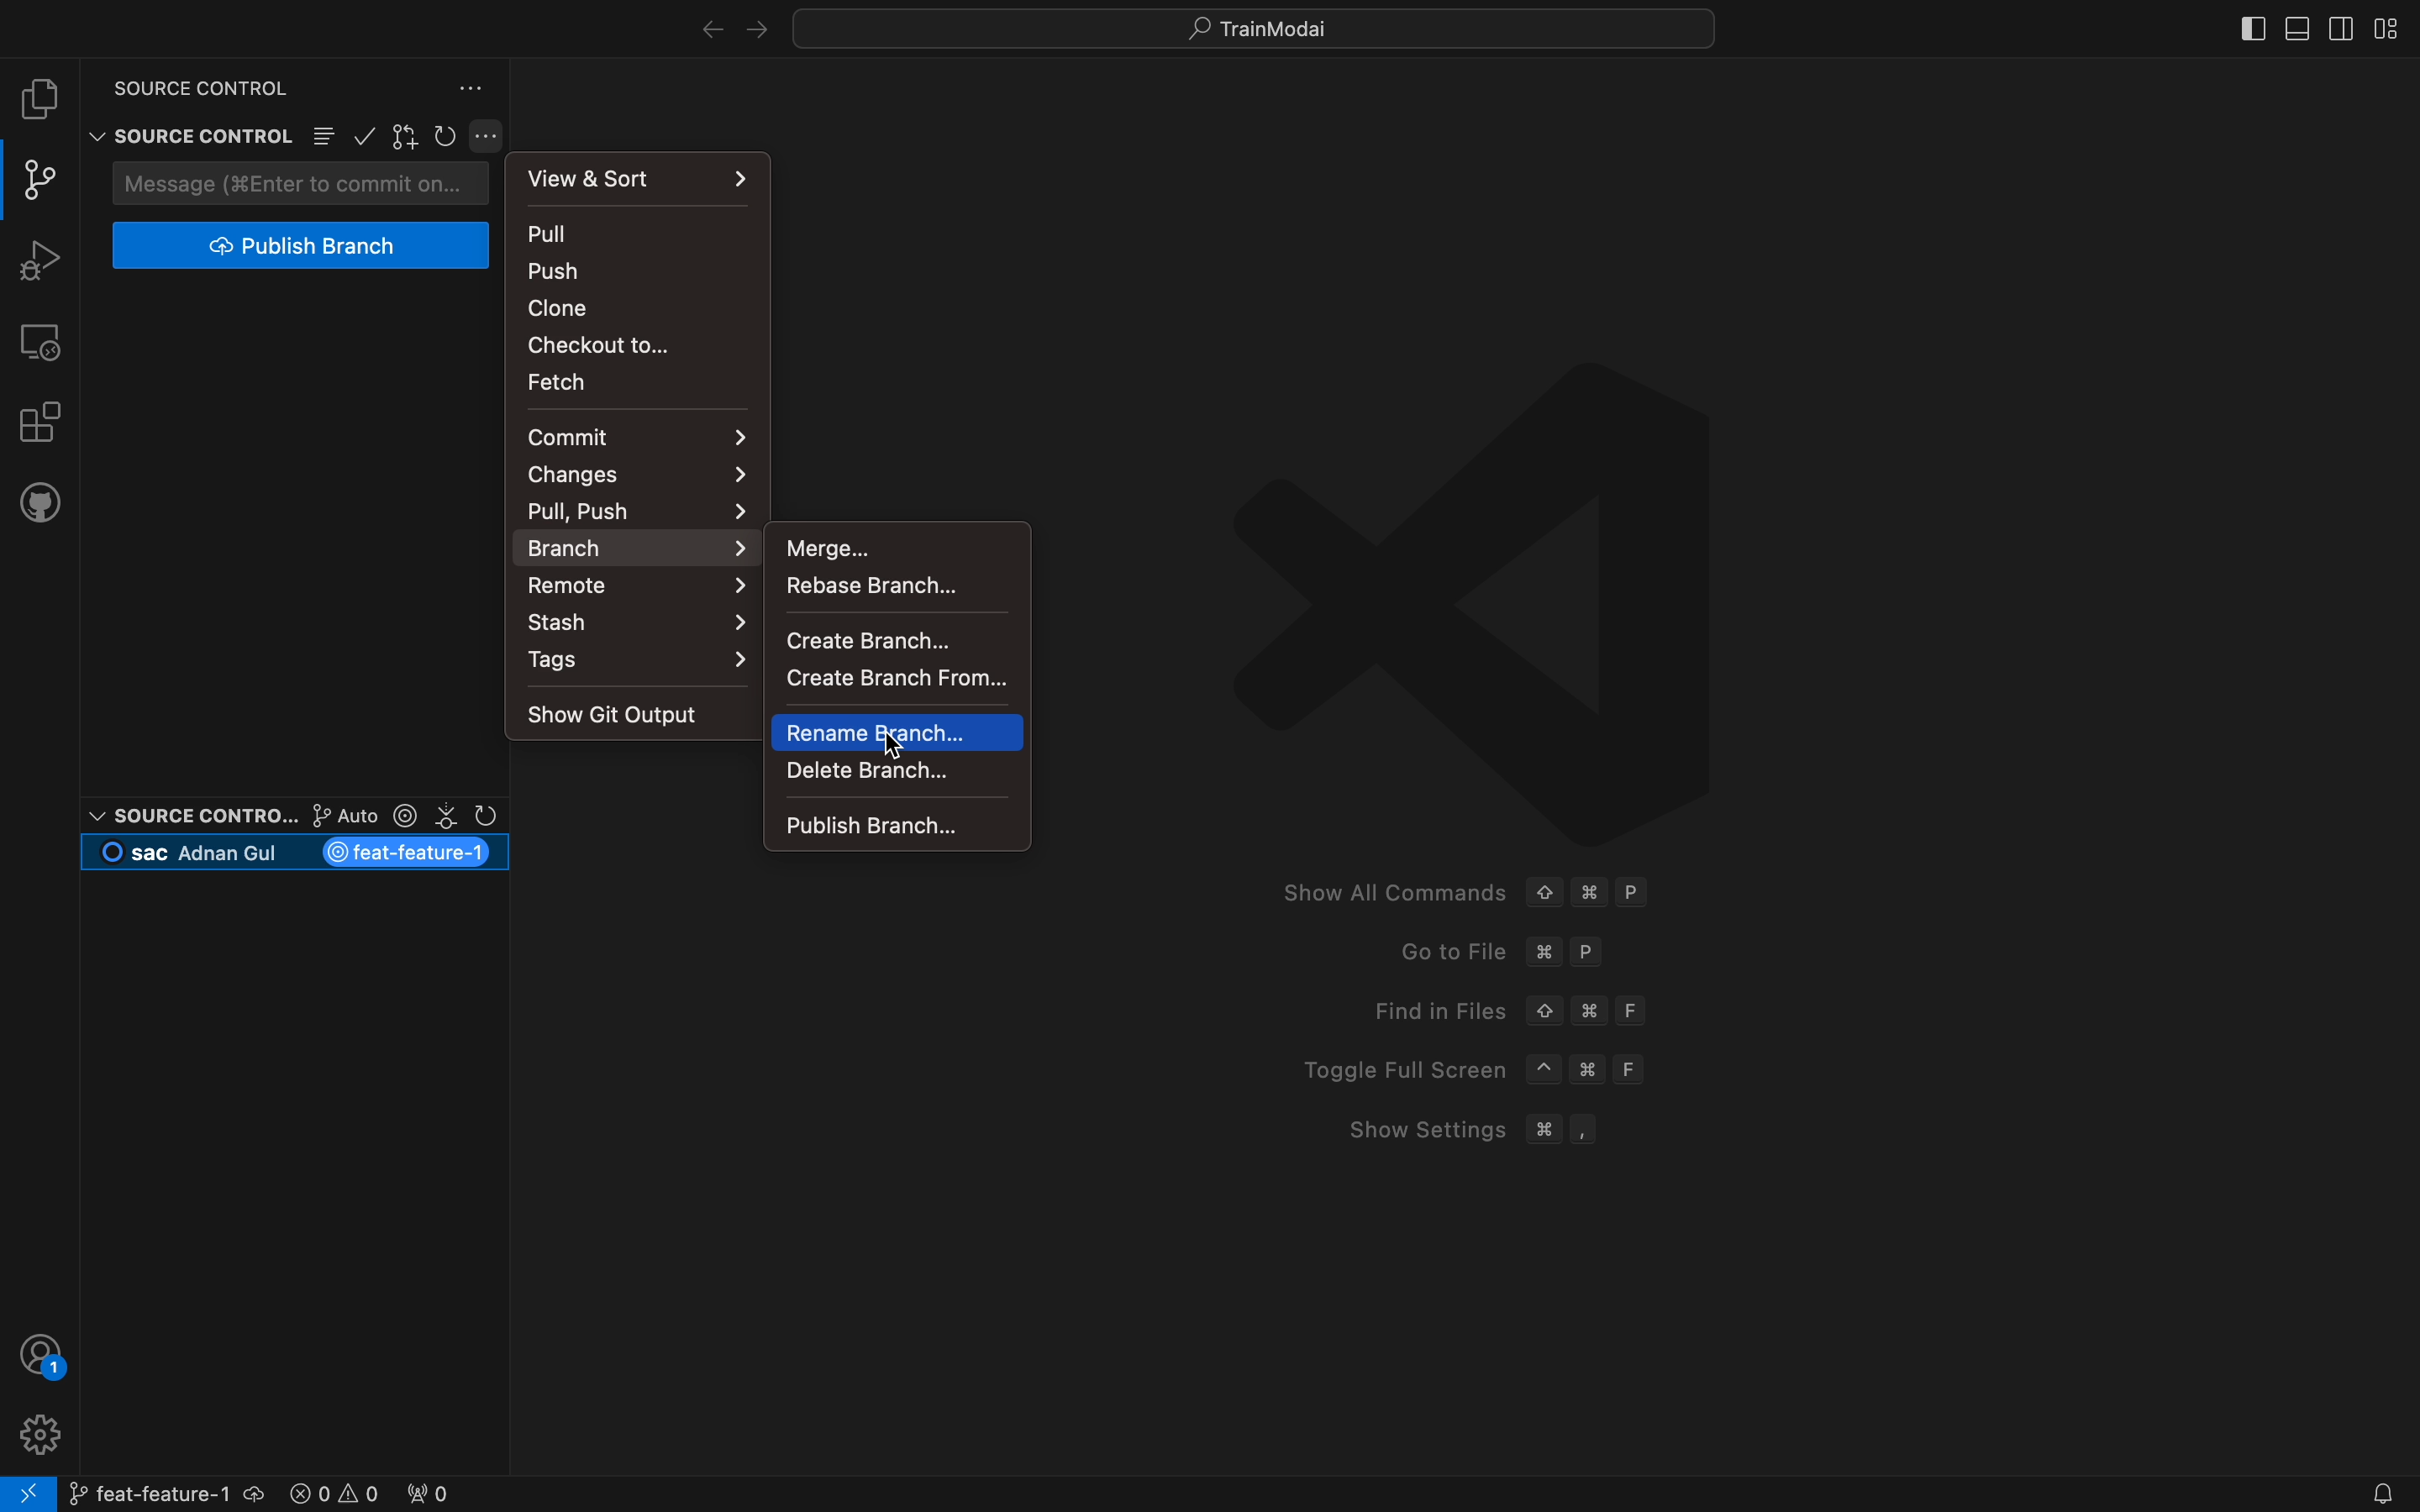 This screenshot has height=1512, width=2420. What do you see at coordinates (1412, 1128) in the screenshot?
I see `Show Settings` at bounding box center [1412, 1128].